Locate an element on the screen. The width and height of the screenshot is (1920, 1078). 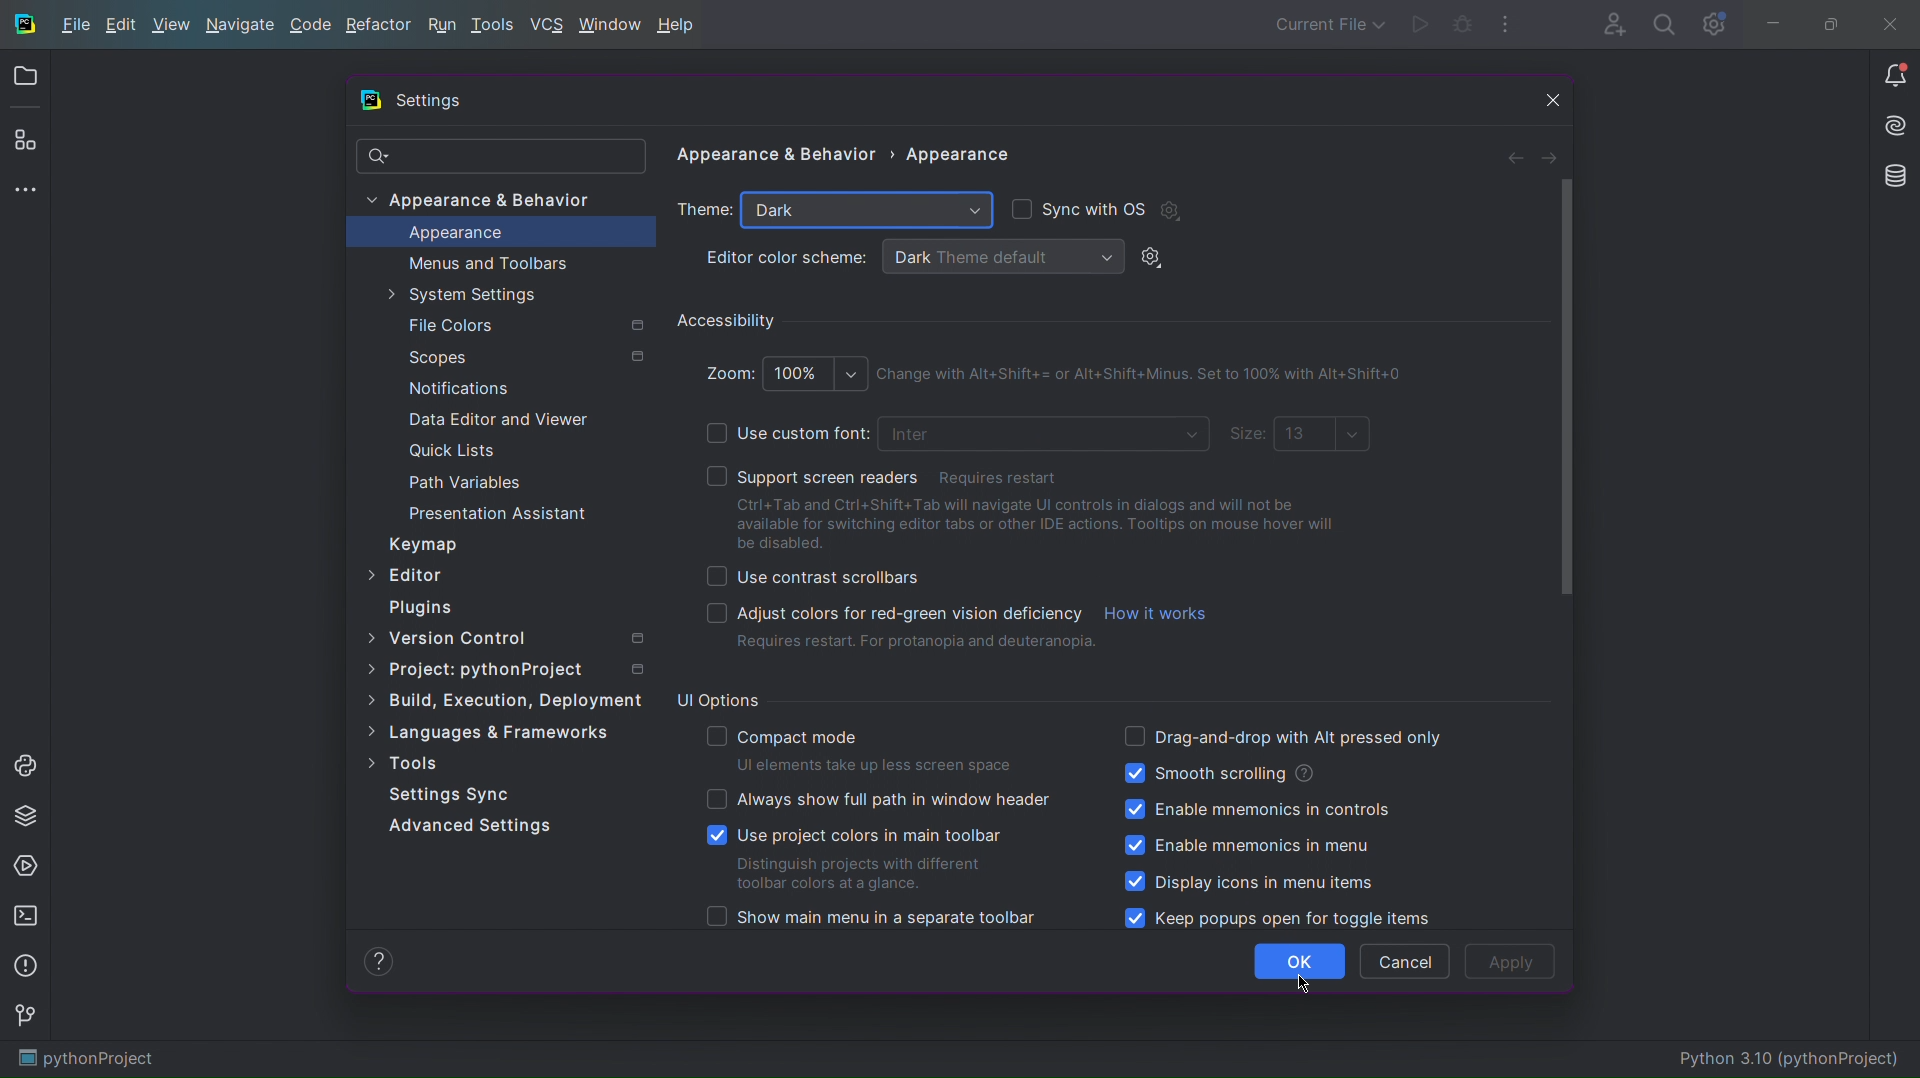
Project: pythonProject is located at coordinates (510, 669).